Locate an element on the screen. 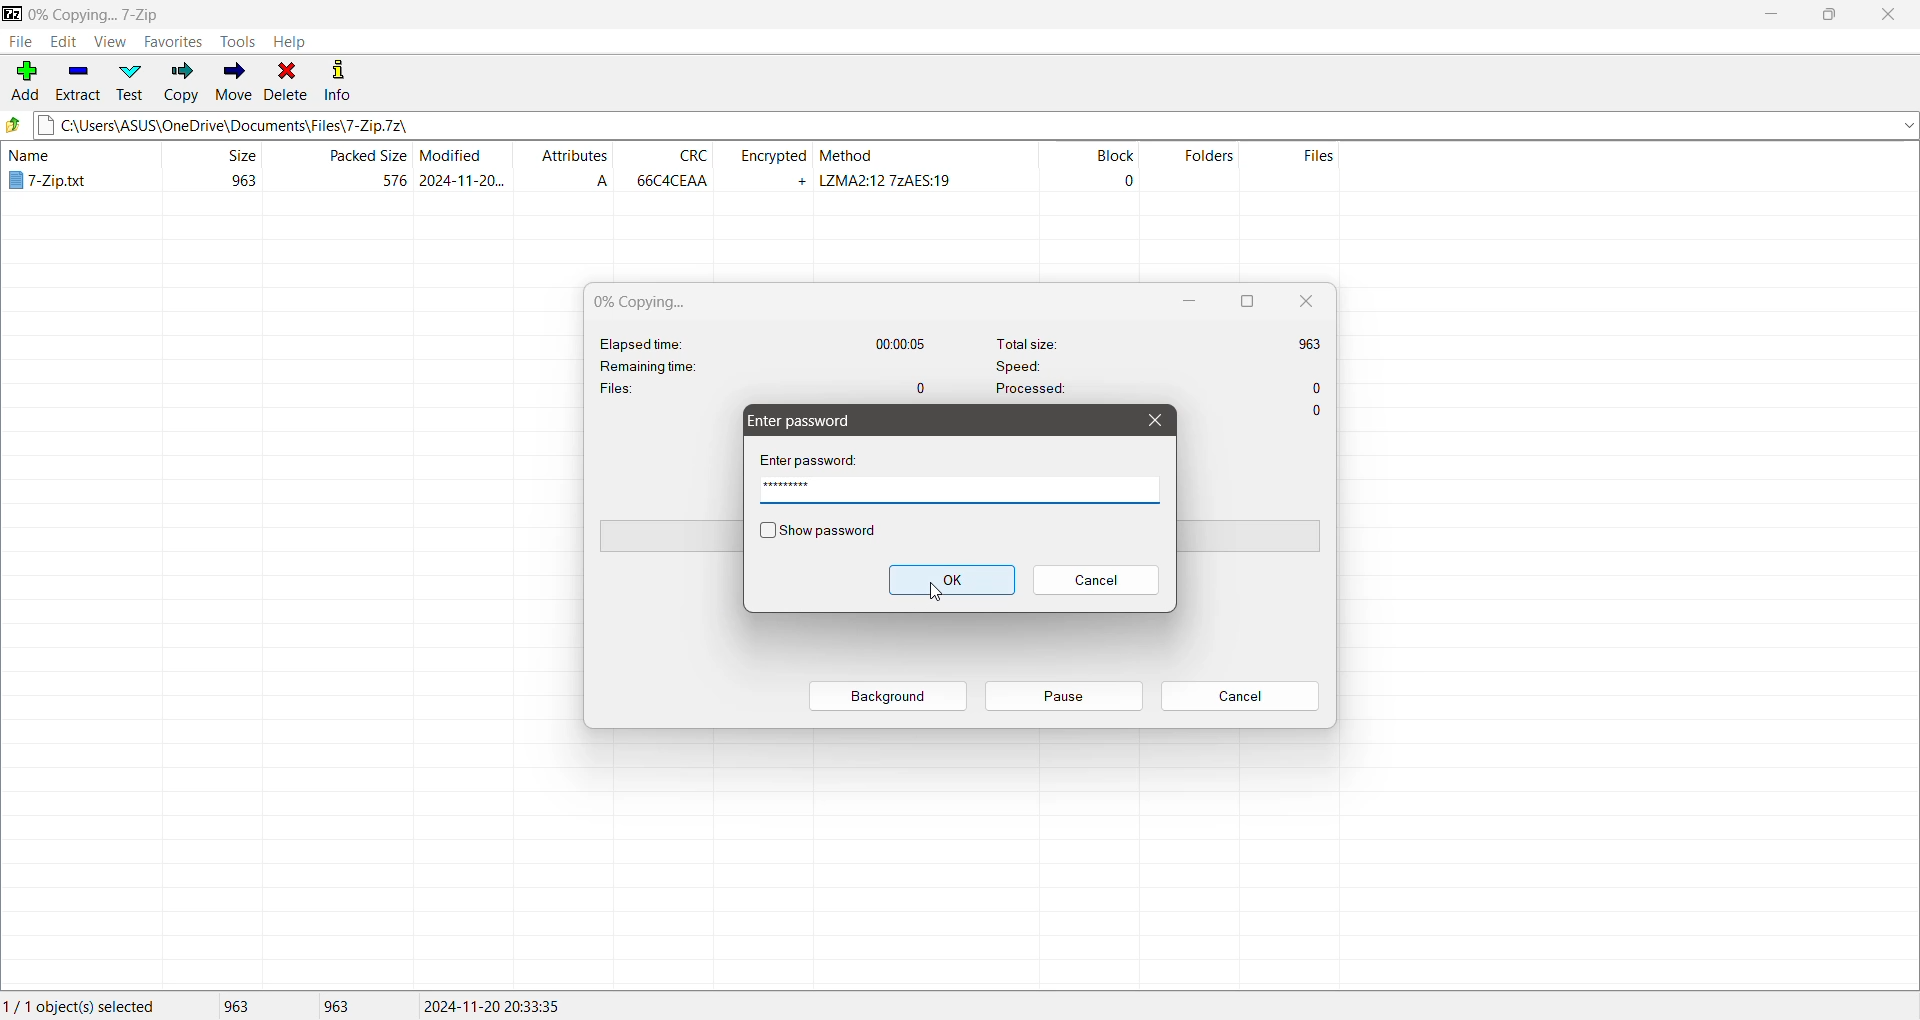  Packed Size is located at coordinates (341, 169).